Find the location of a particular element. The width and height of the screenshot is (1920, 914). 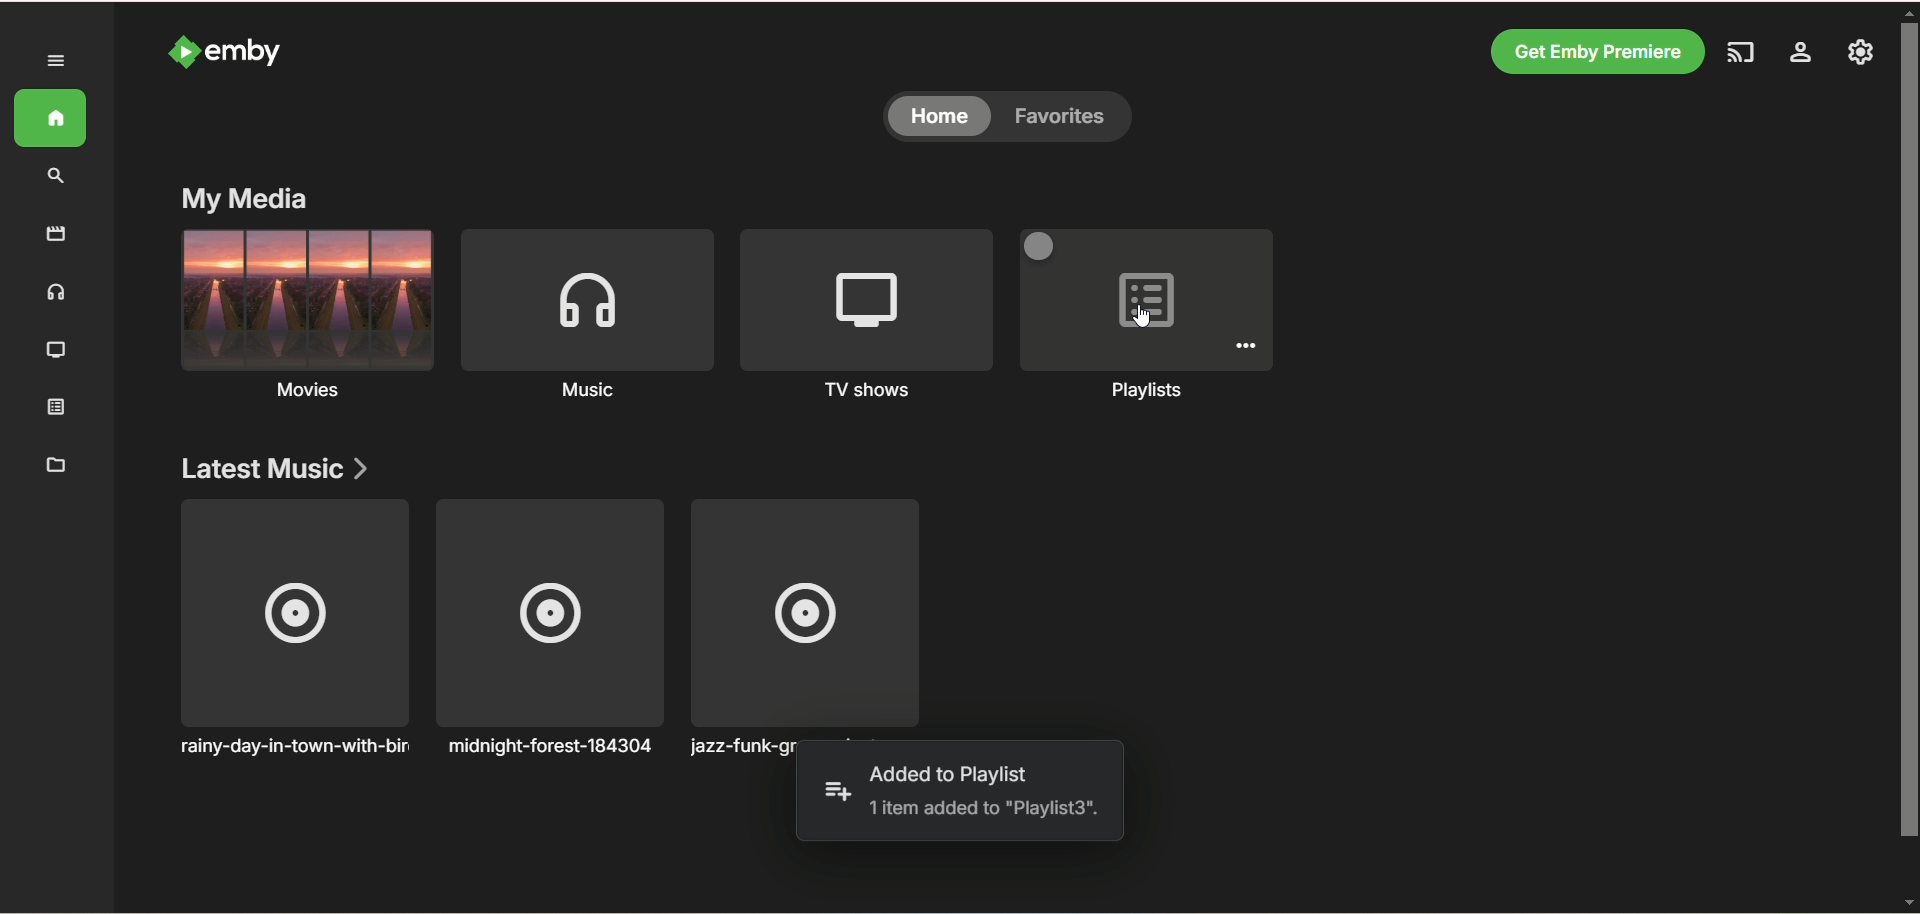

TV shows is located at coordinates (57, 352).